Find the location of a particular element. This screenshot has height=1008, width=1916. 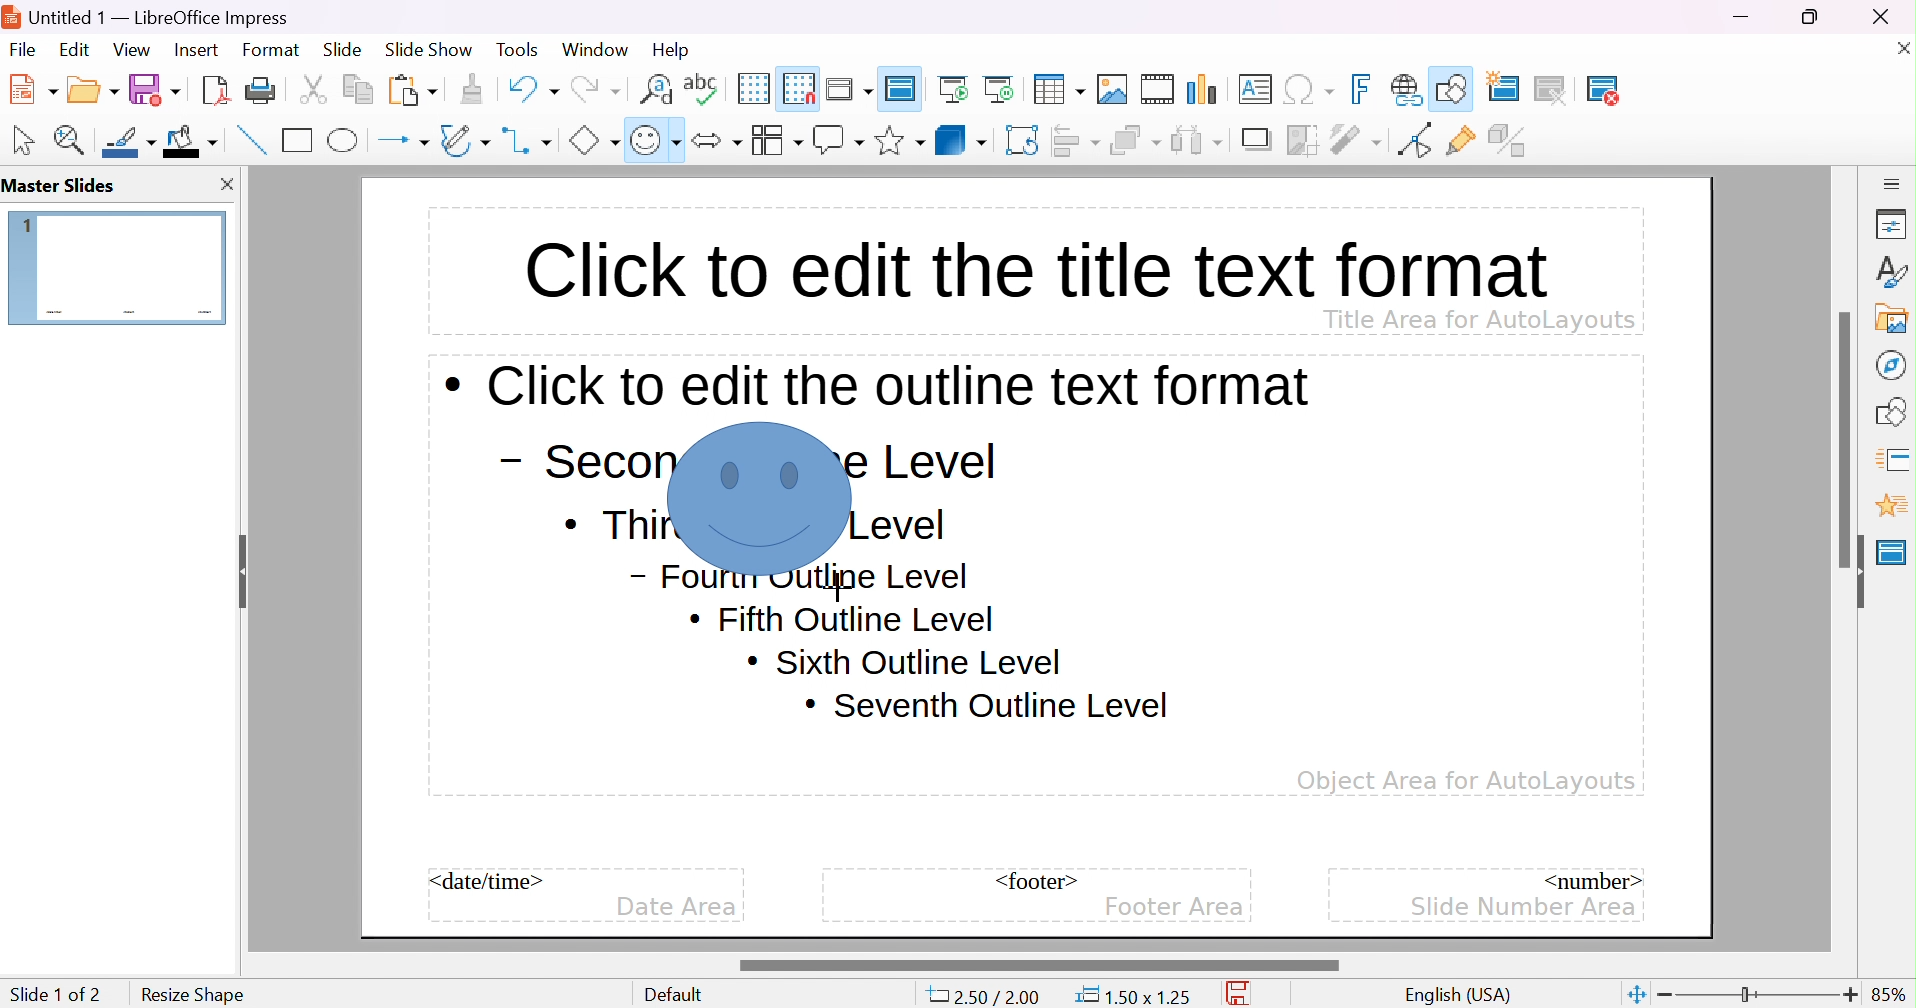

navigation is located at coordinates (1889, 364).